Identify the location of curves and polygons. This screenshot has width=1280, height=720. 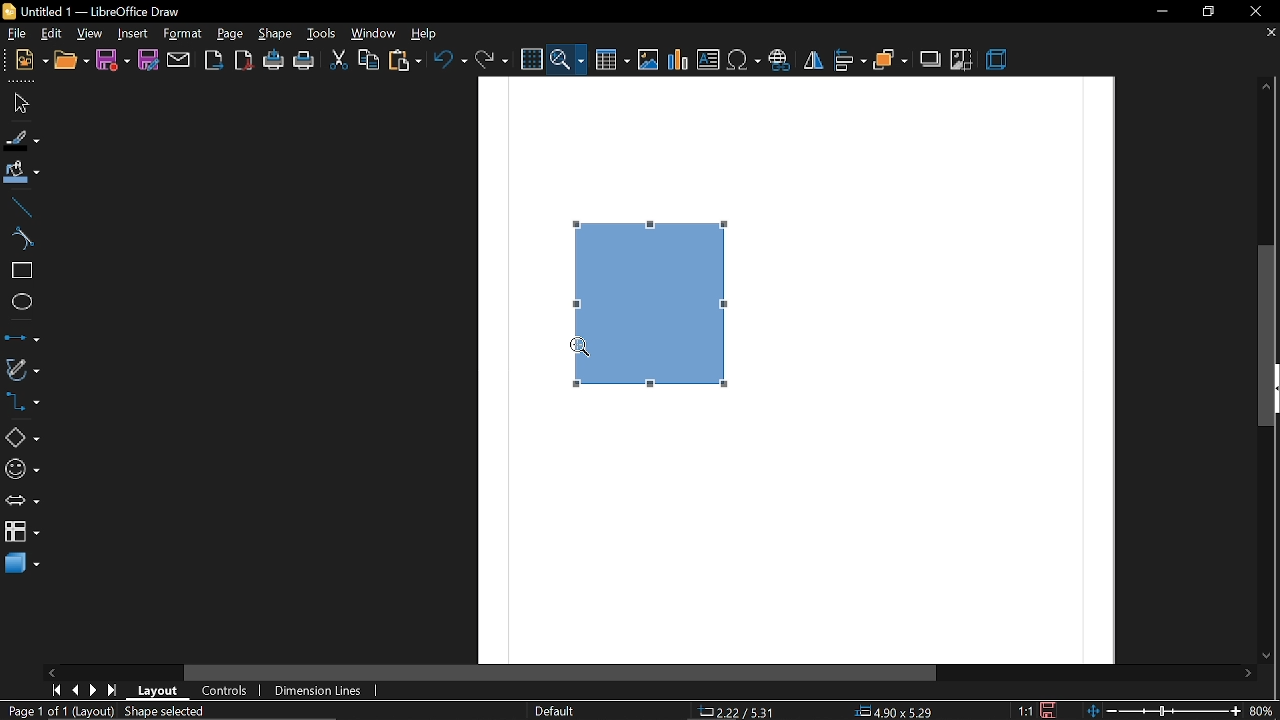
(21, 368).